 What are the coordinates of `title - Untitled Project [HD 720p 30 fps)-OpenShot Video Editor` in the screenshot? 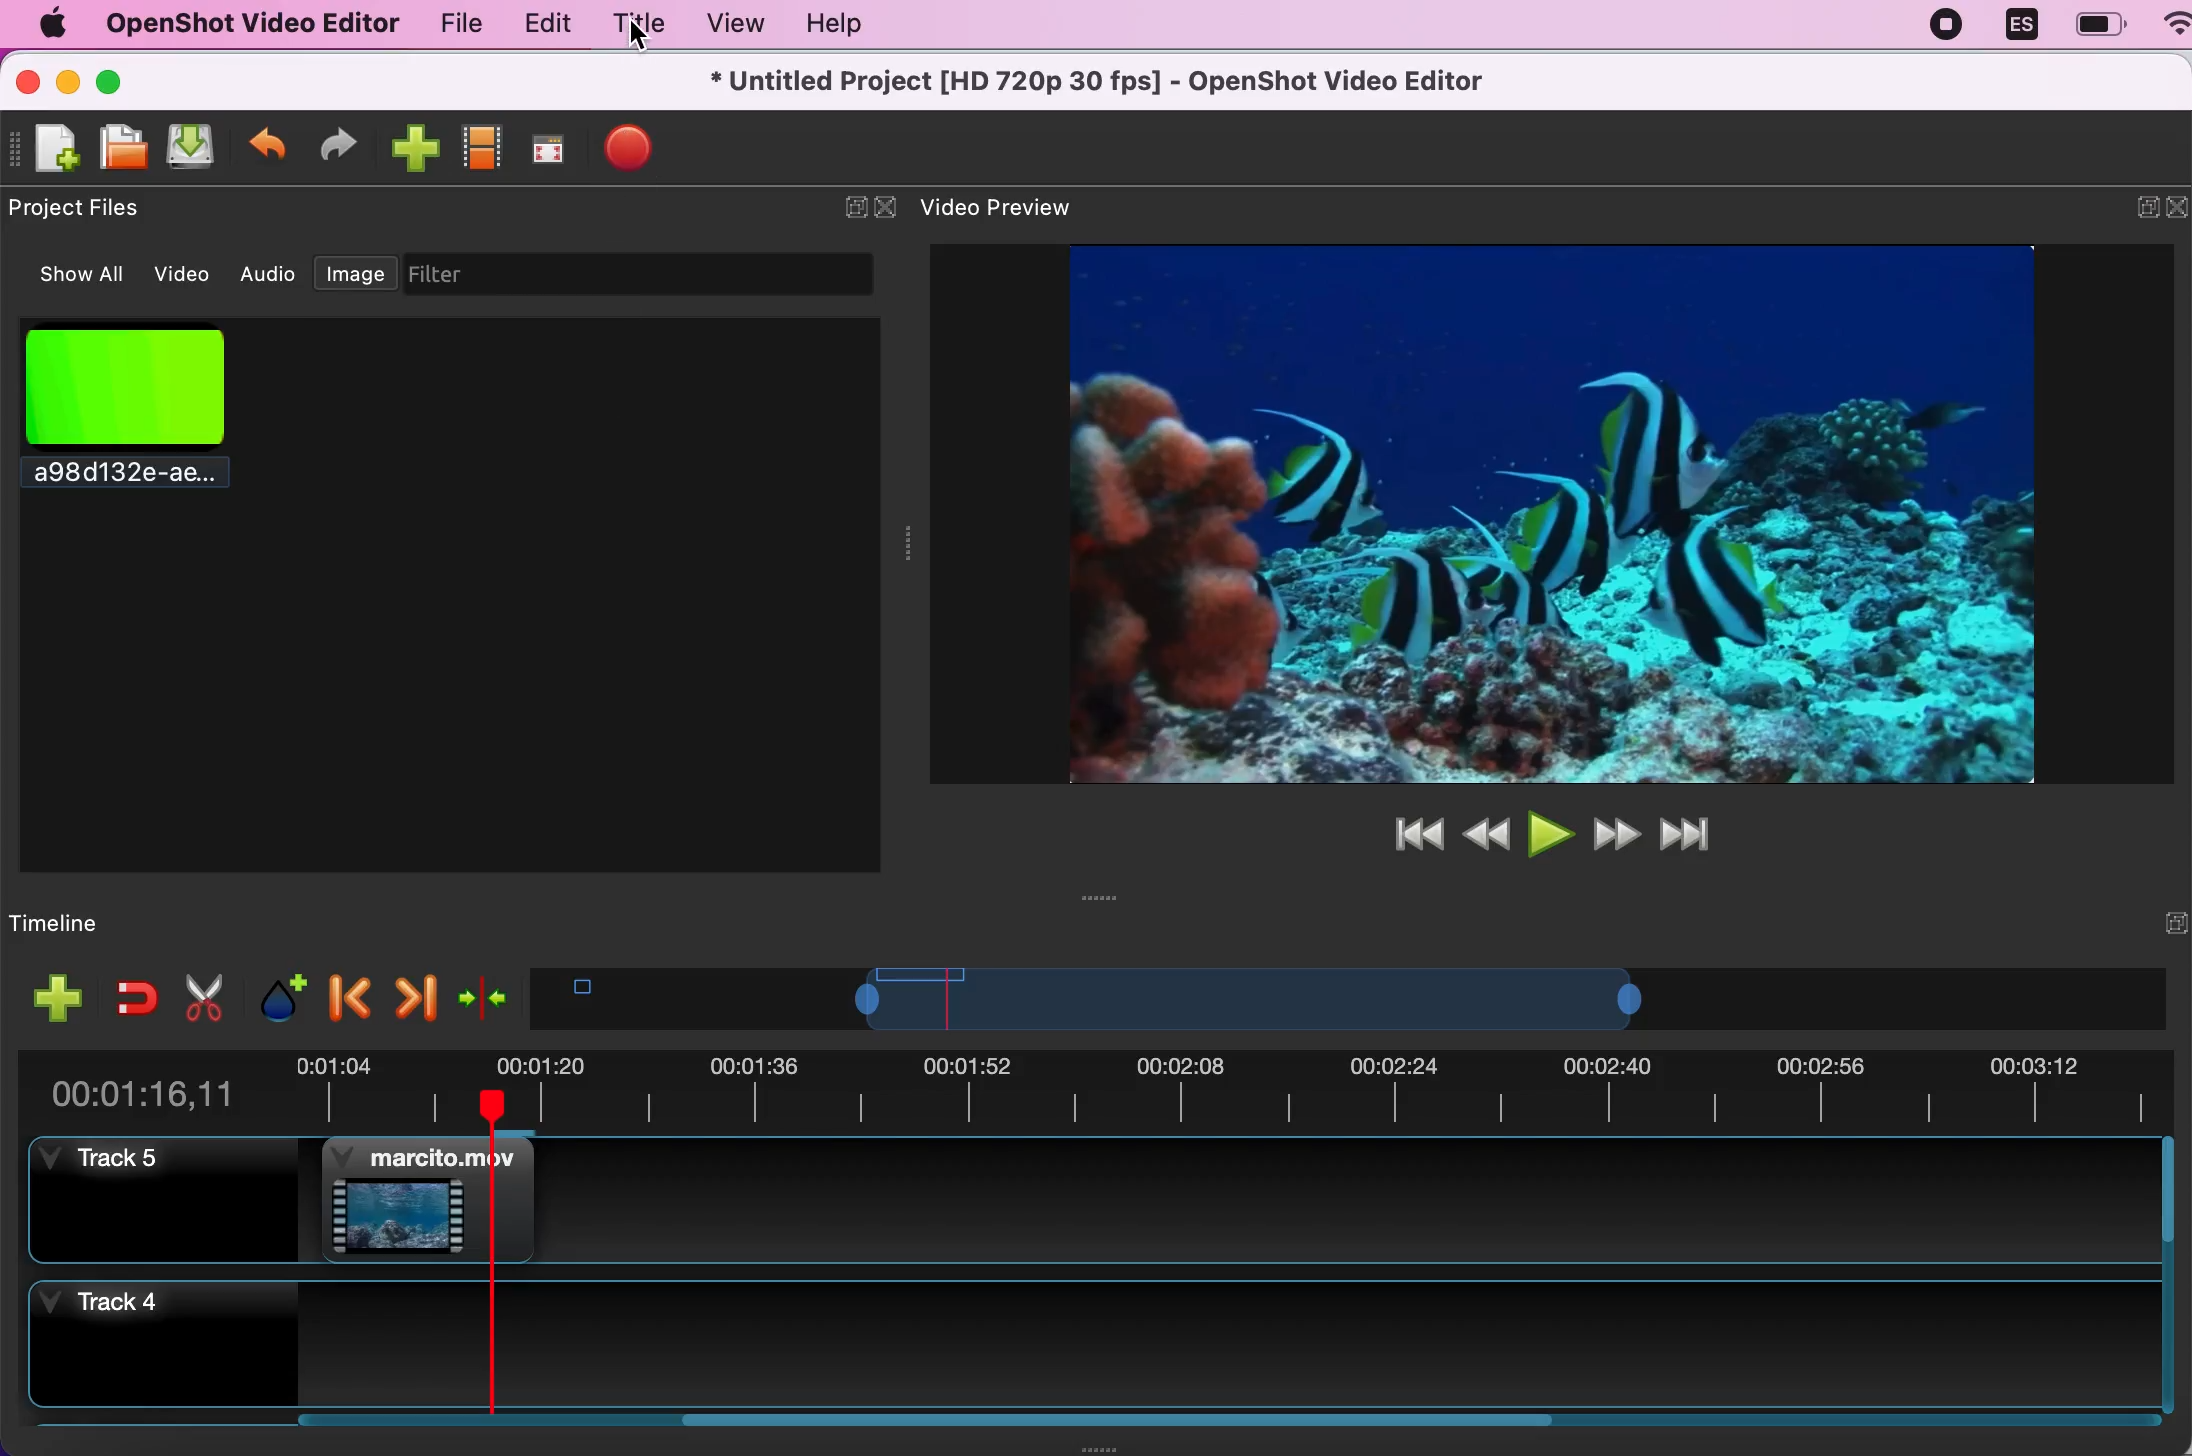 It's located at (1100, 83).